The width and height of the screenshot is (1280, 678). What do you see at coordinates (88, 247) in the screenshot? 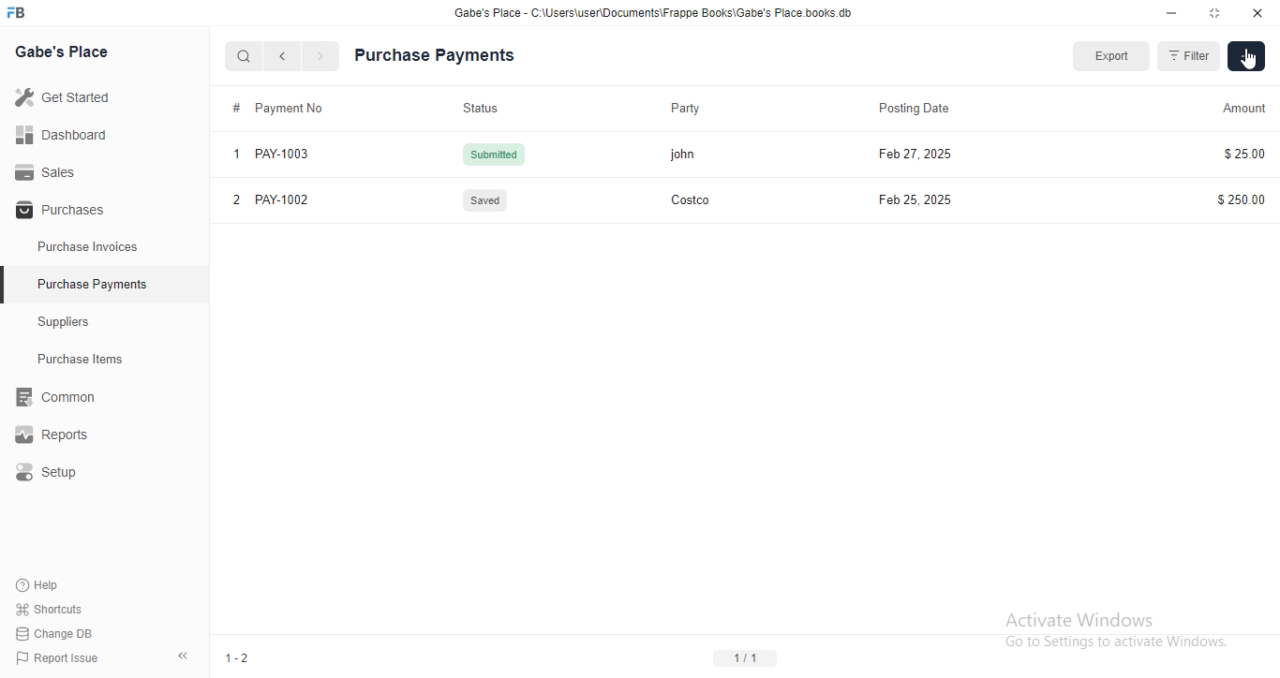
I see `Purchase Invoices` at bounding box center [88, 247].